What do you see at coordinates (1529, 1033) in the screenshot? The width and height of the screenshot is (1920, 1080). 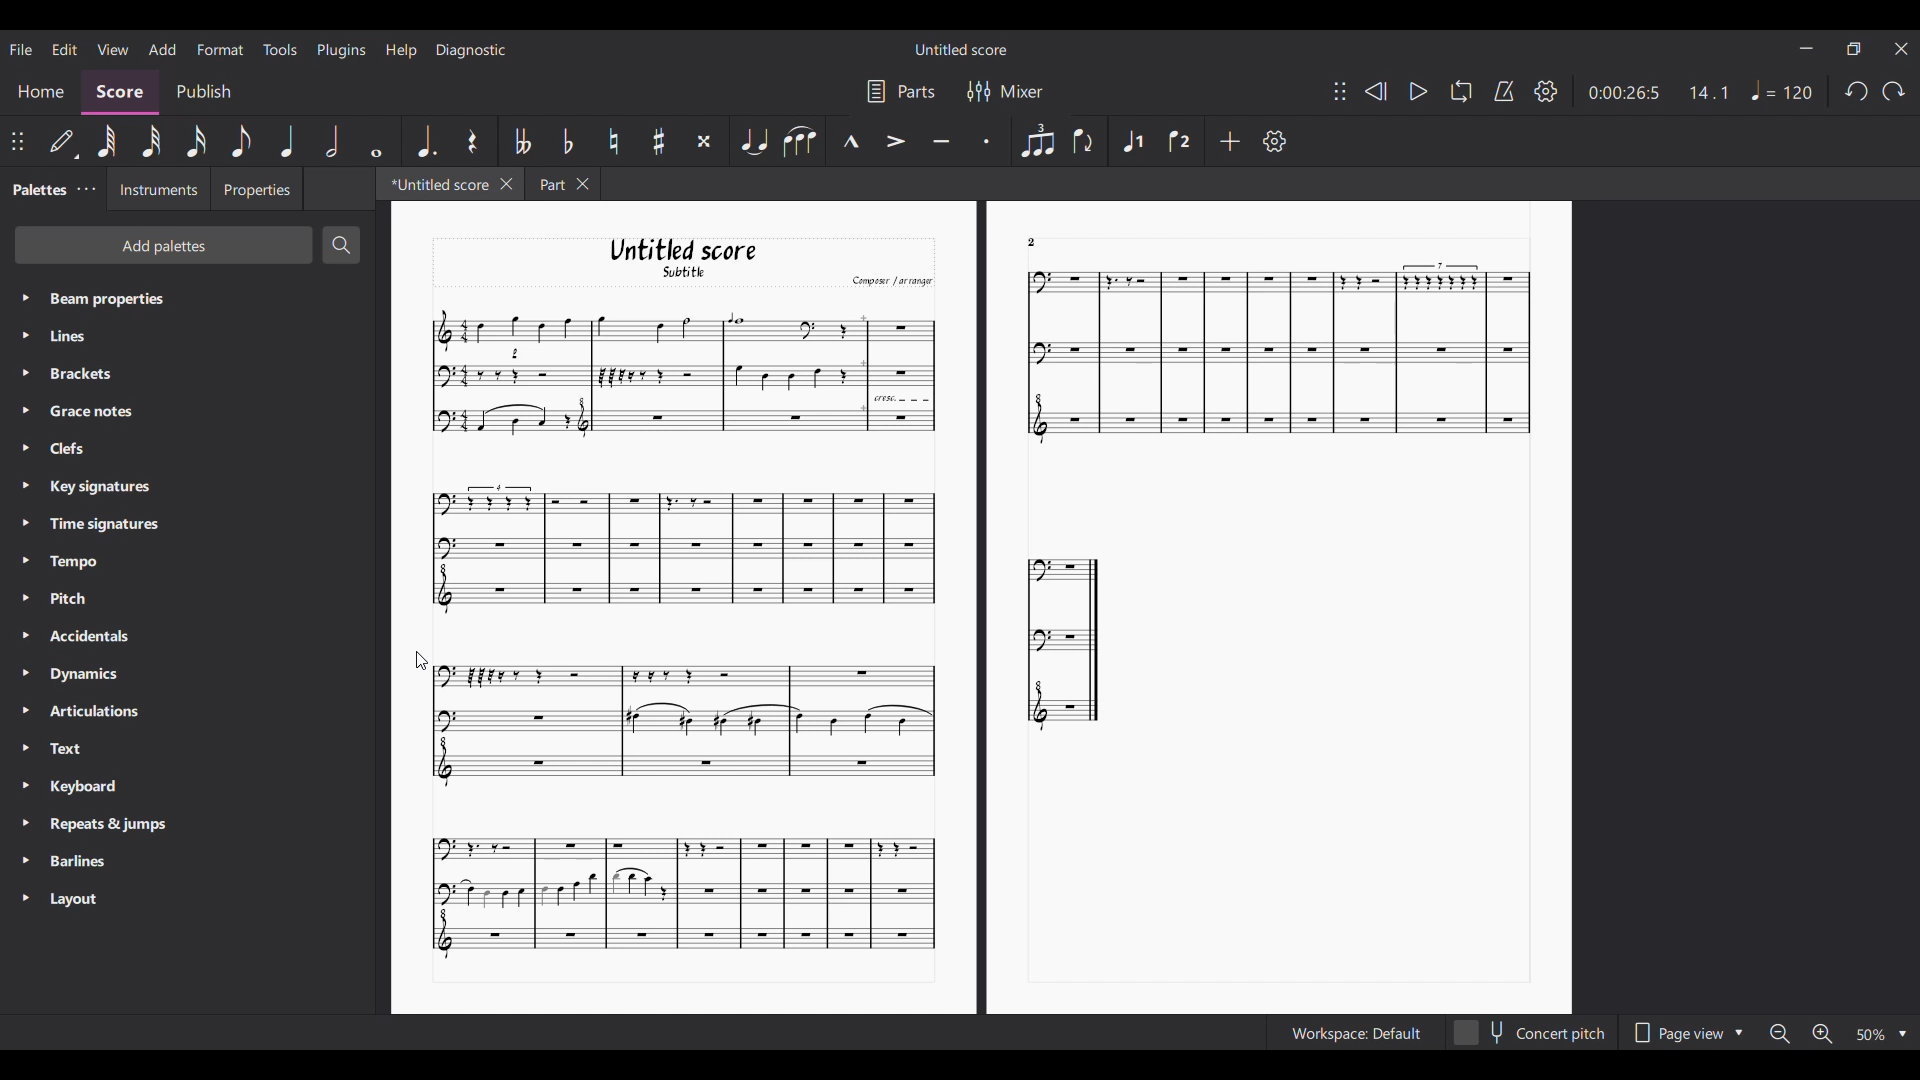 I see `Concert pitch` at bounding box center [1529, 1033].